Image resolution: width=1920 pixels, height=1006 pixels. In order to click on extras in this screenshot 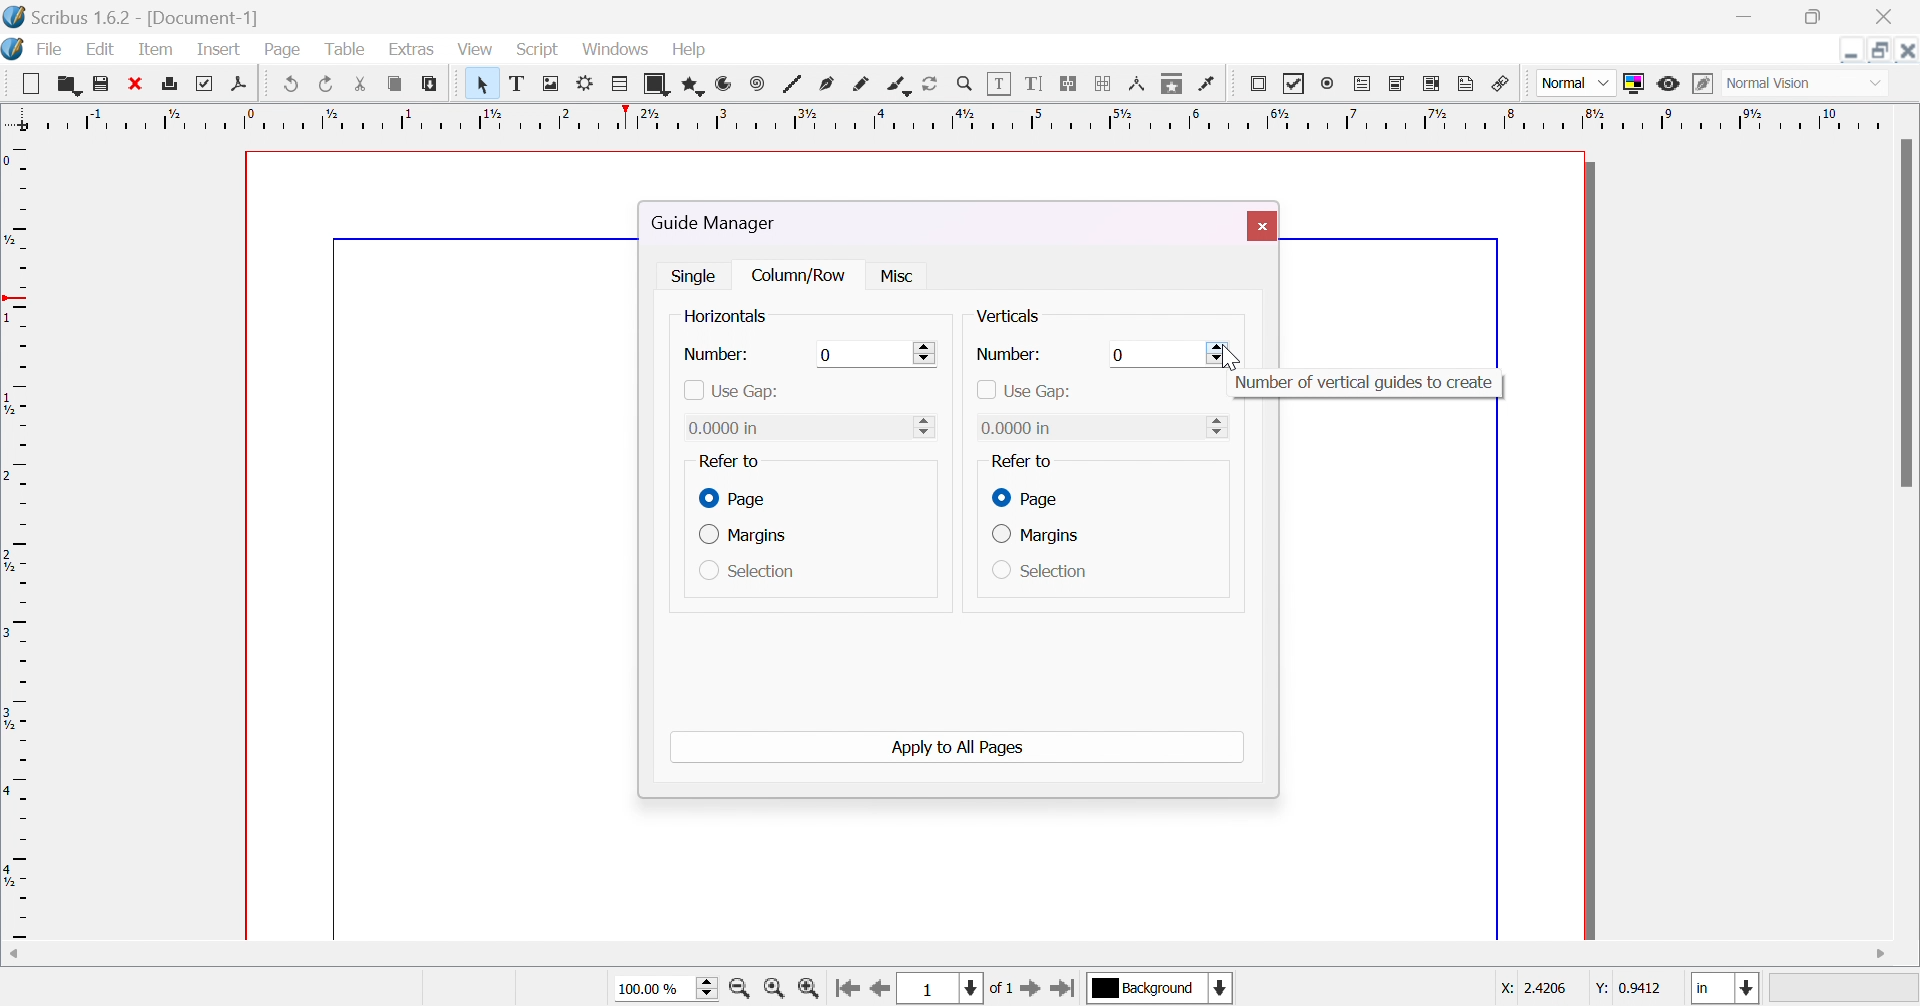, I will do `click(419, 50)`.